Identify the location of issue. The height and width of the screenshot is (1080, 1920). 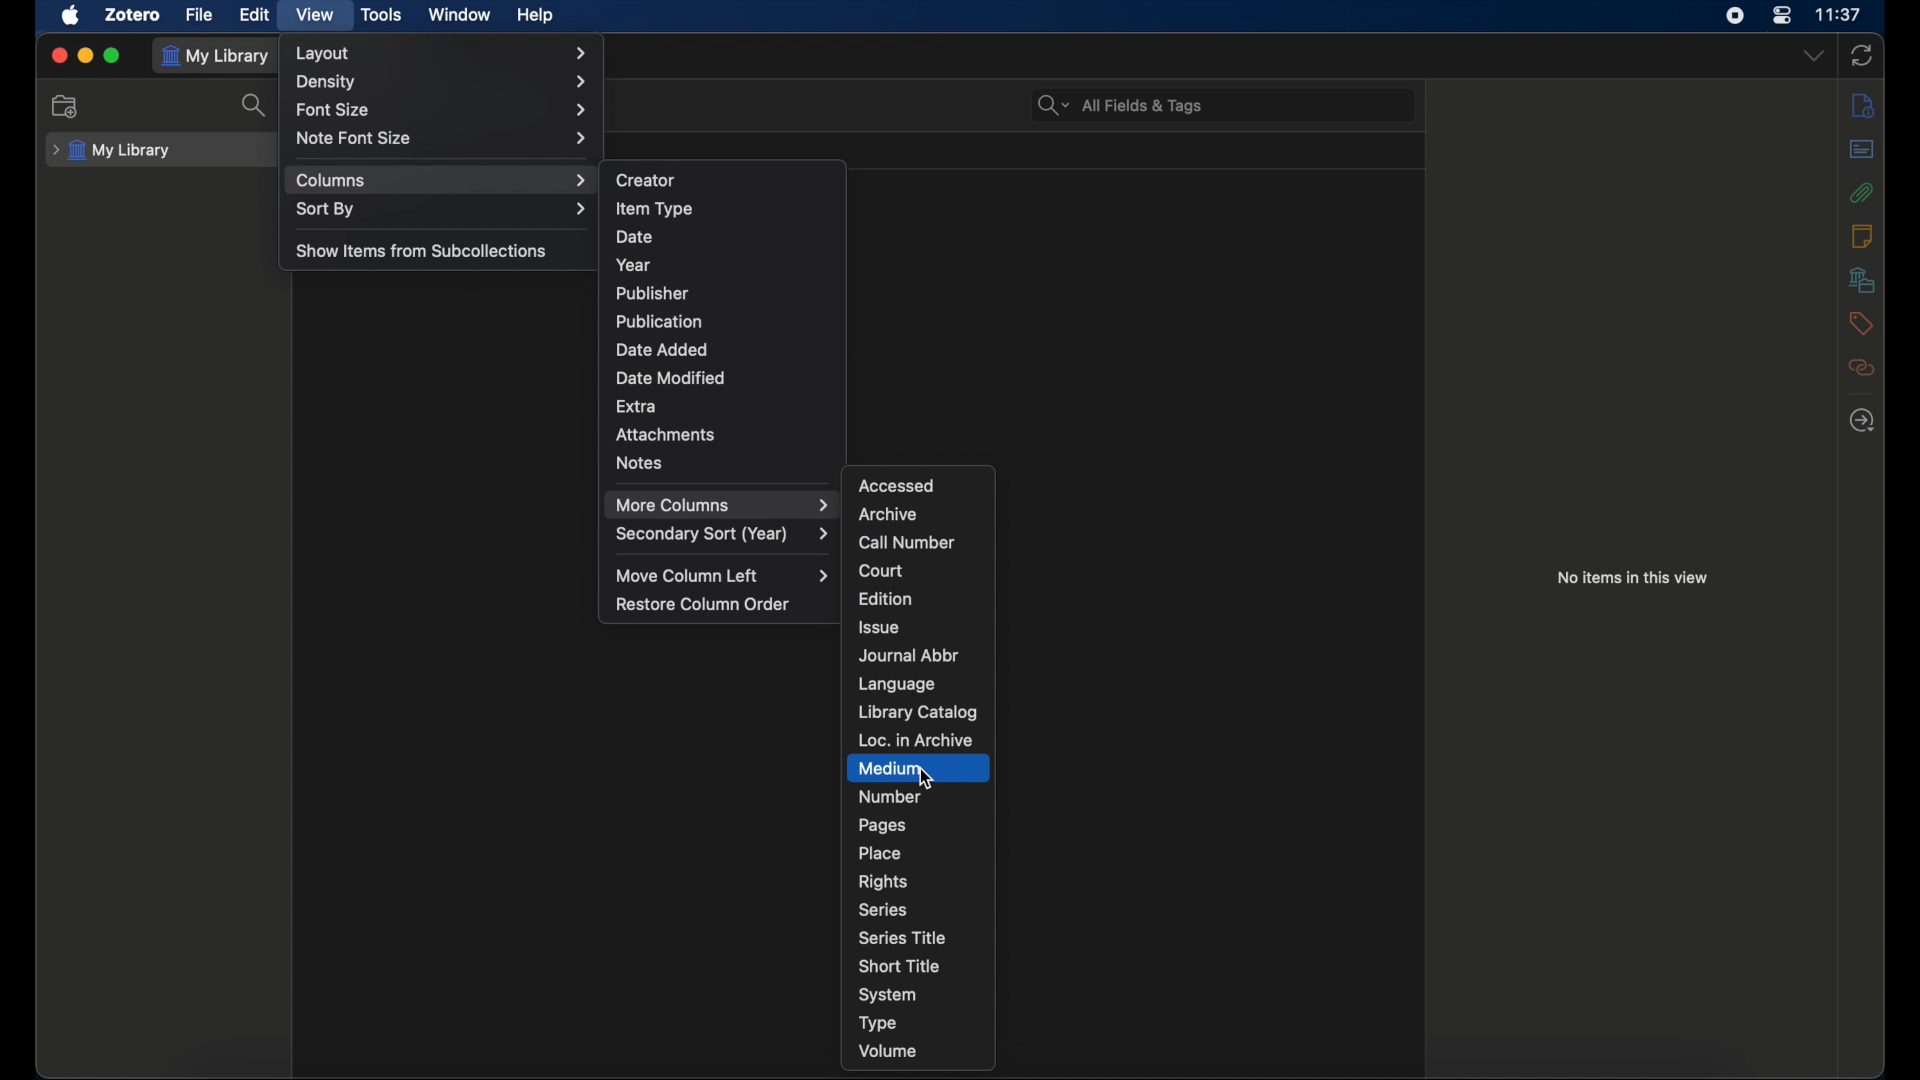
(878, 627).